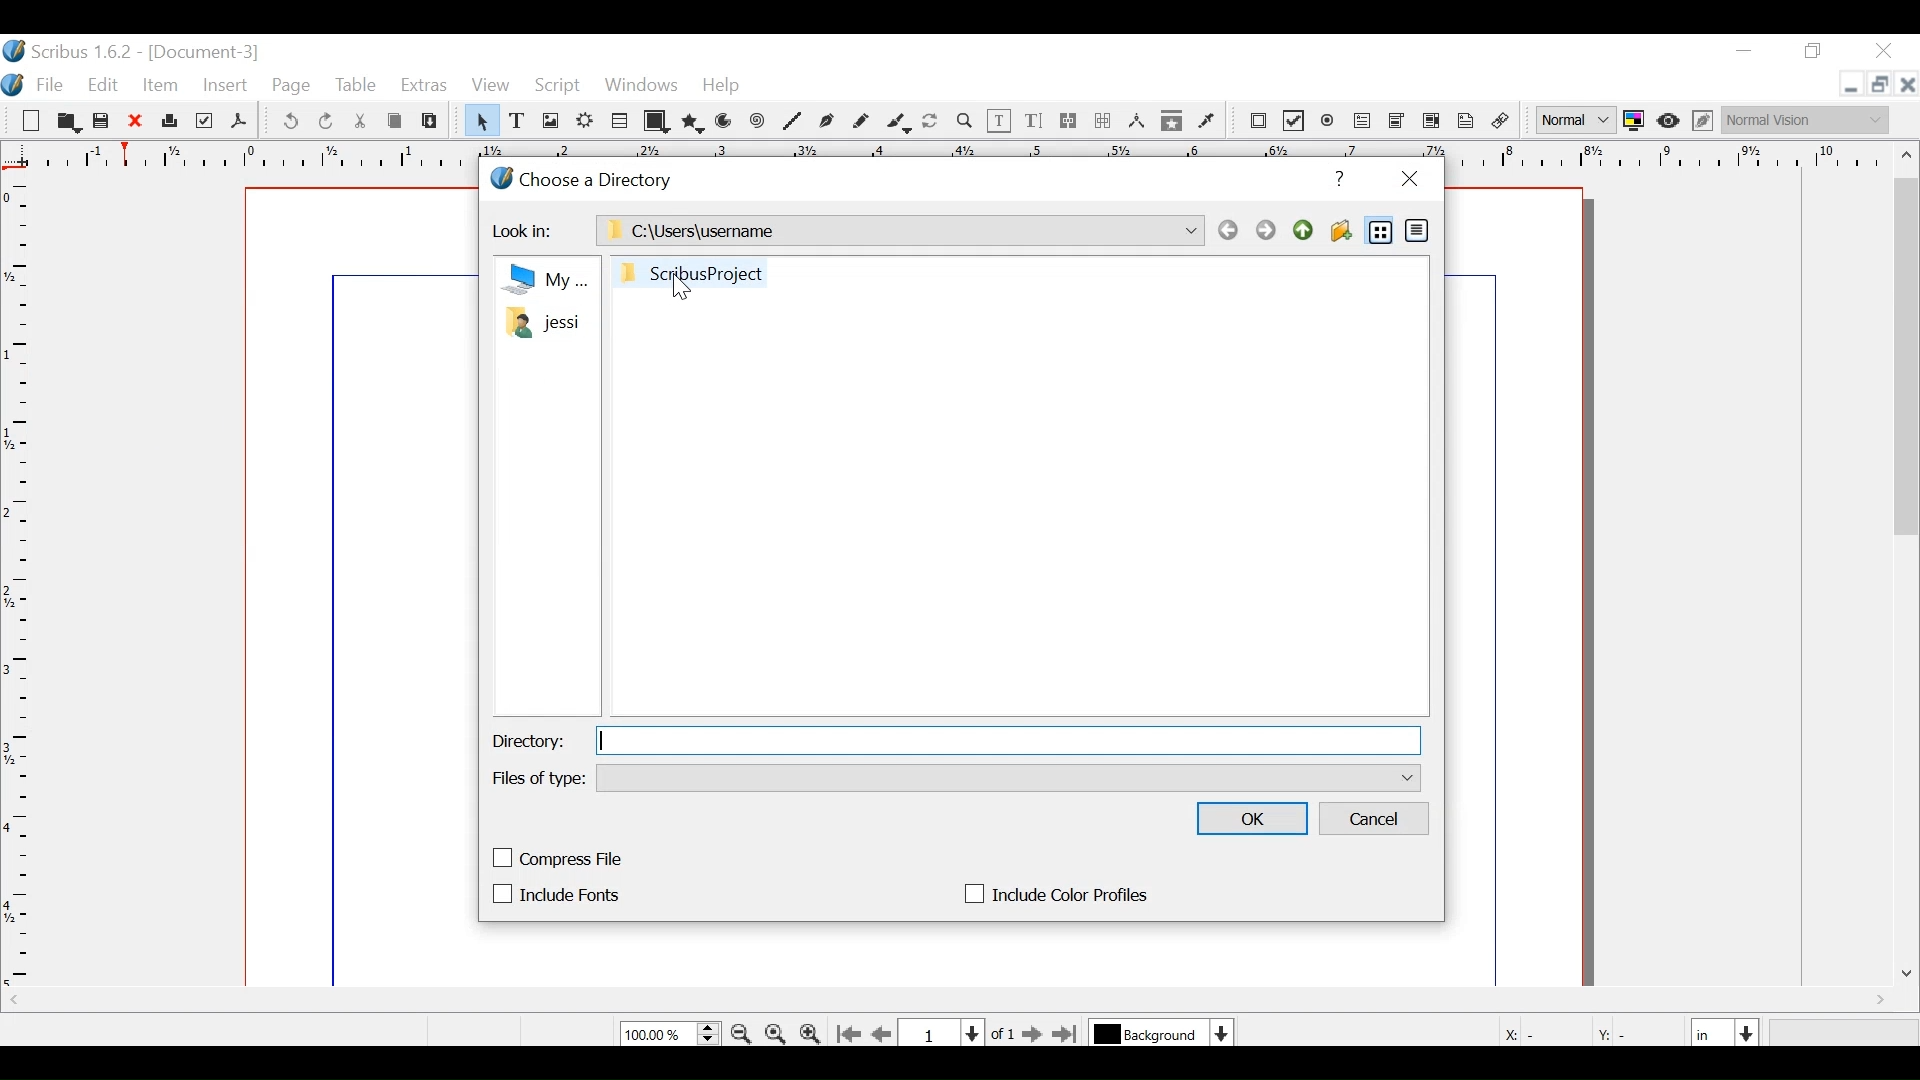 This screenshot has width=1920, height=1080. What do you see at coordinates (16, 604) in the screenshot?
I see `` at bounding box center [16, 604].